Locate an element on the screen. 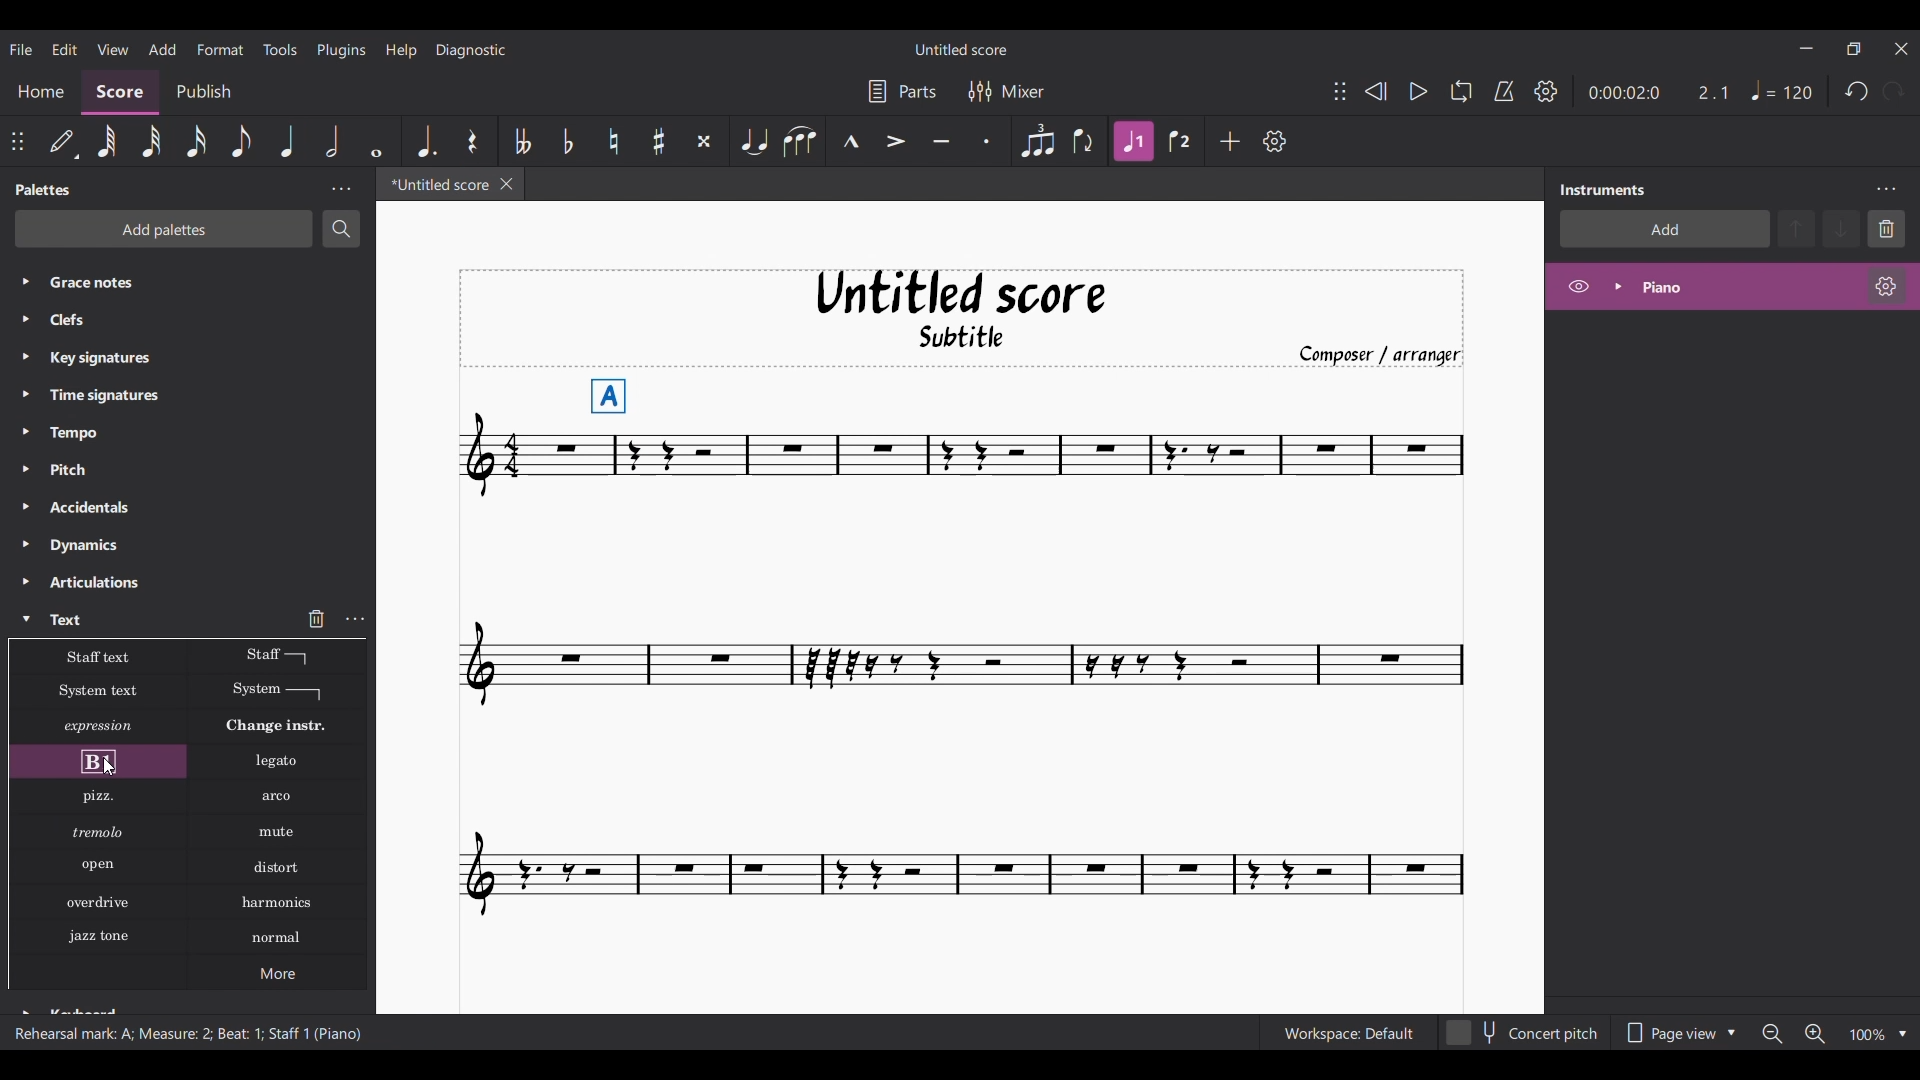 Image resolution: width=1920 pixels, height=1080 pixels. Page view options is located at coordinates (1678, 1033).